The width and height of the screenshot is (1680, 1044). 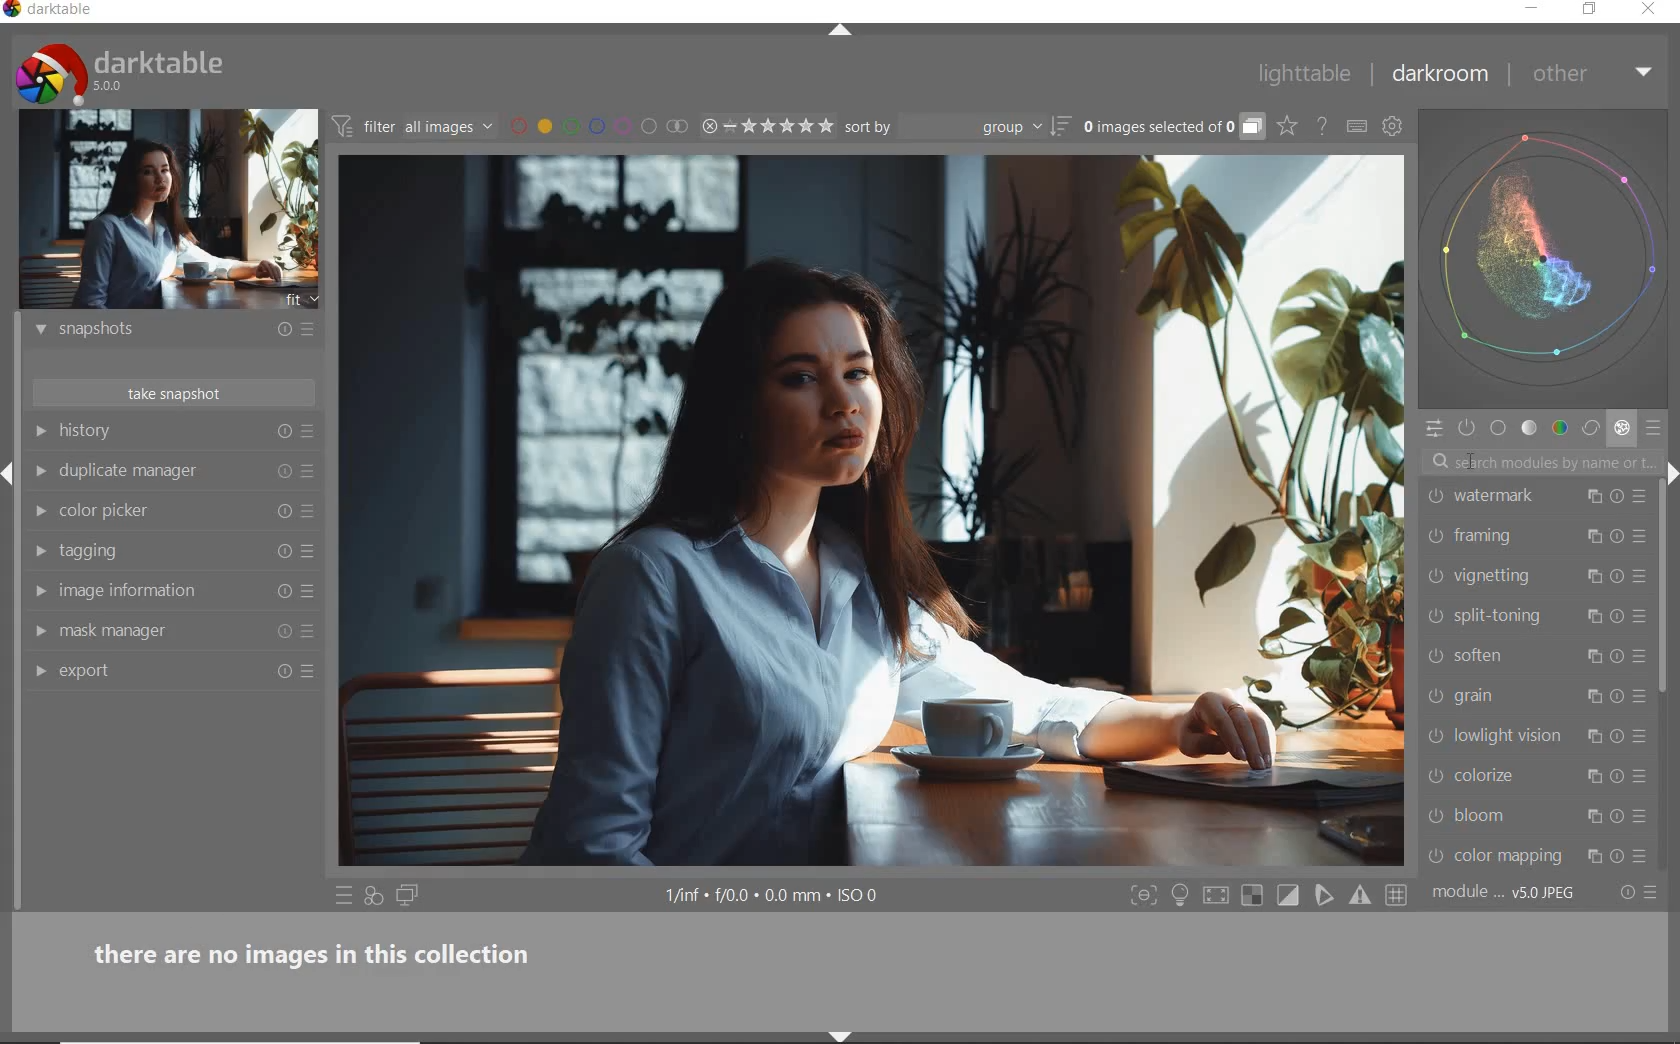 I want to click on reset, so click(x=282, y=592).